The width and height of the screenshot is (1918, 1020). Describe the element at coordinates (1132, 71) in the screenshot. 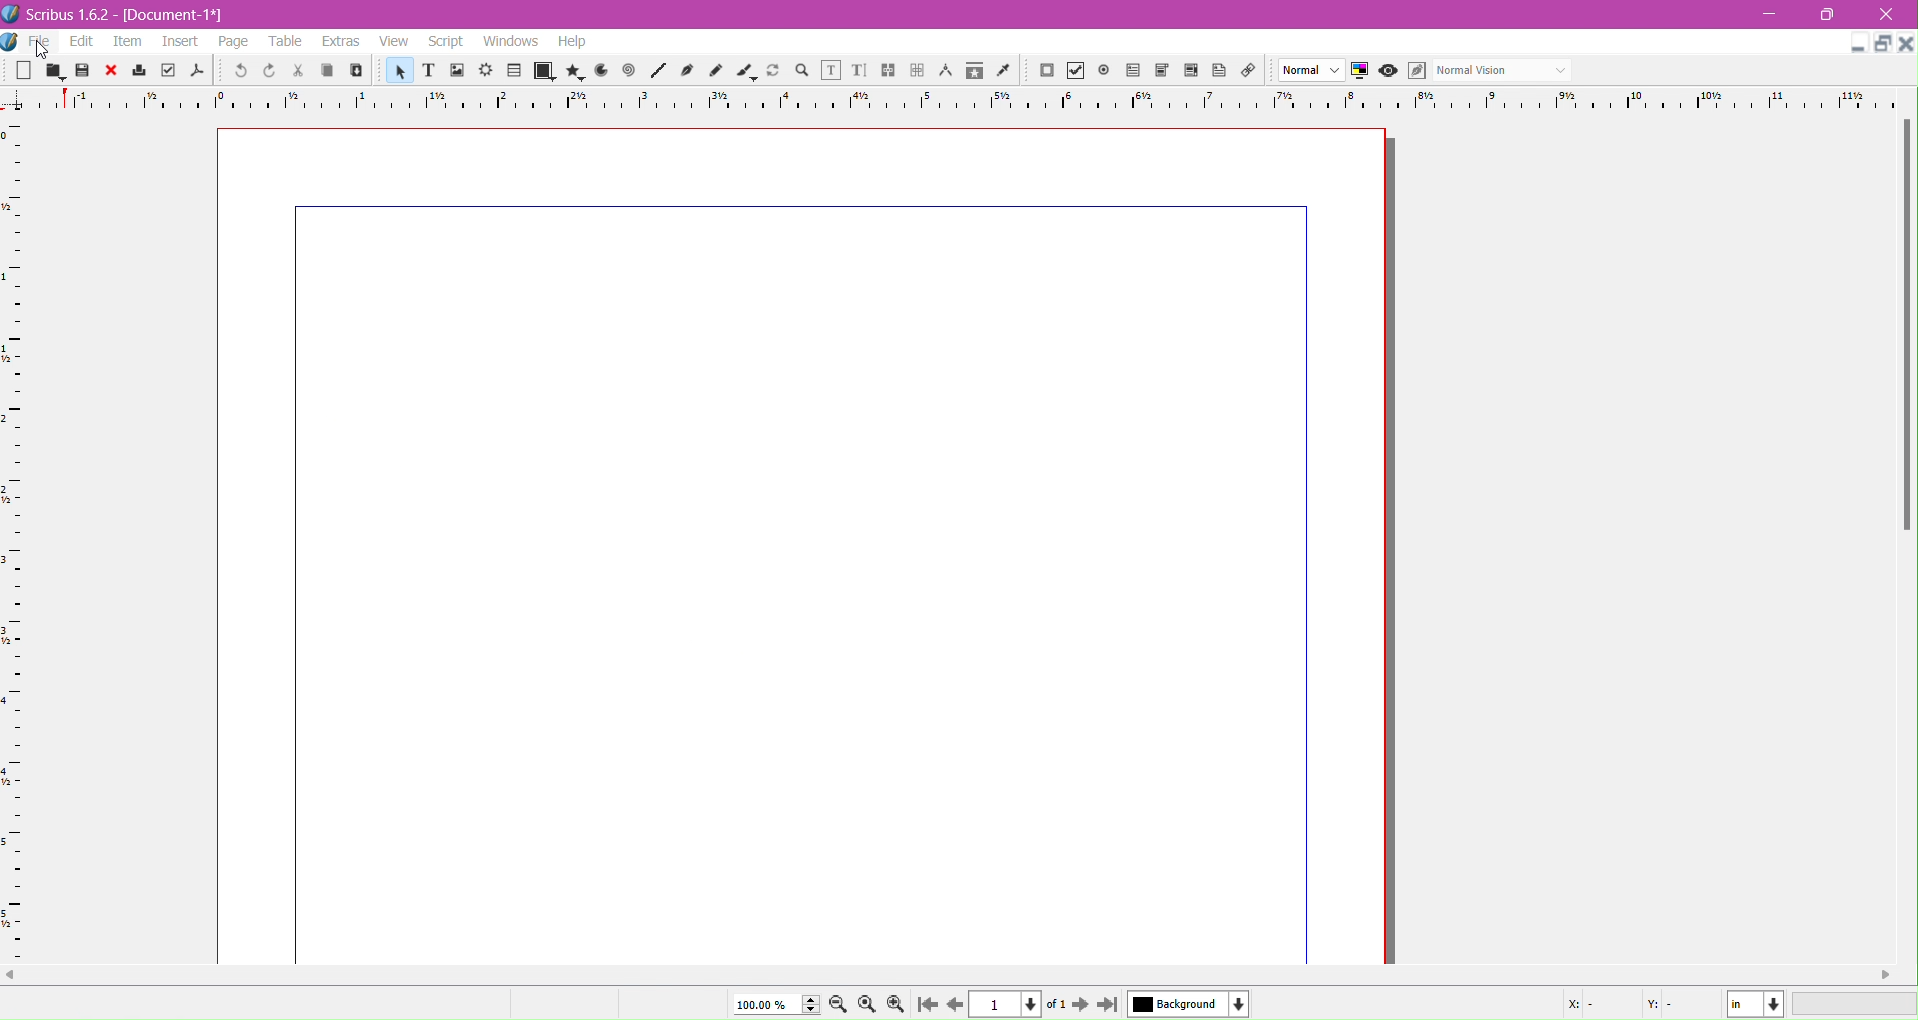

I see `pdf checkbox` at that location.